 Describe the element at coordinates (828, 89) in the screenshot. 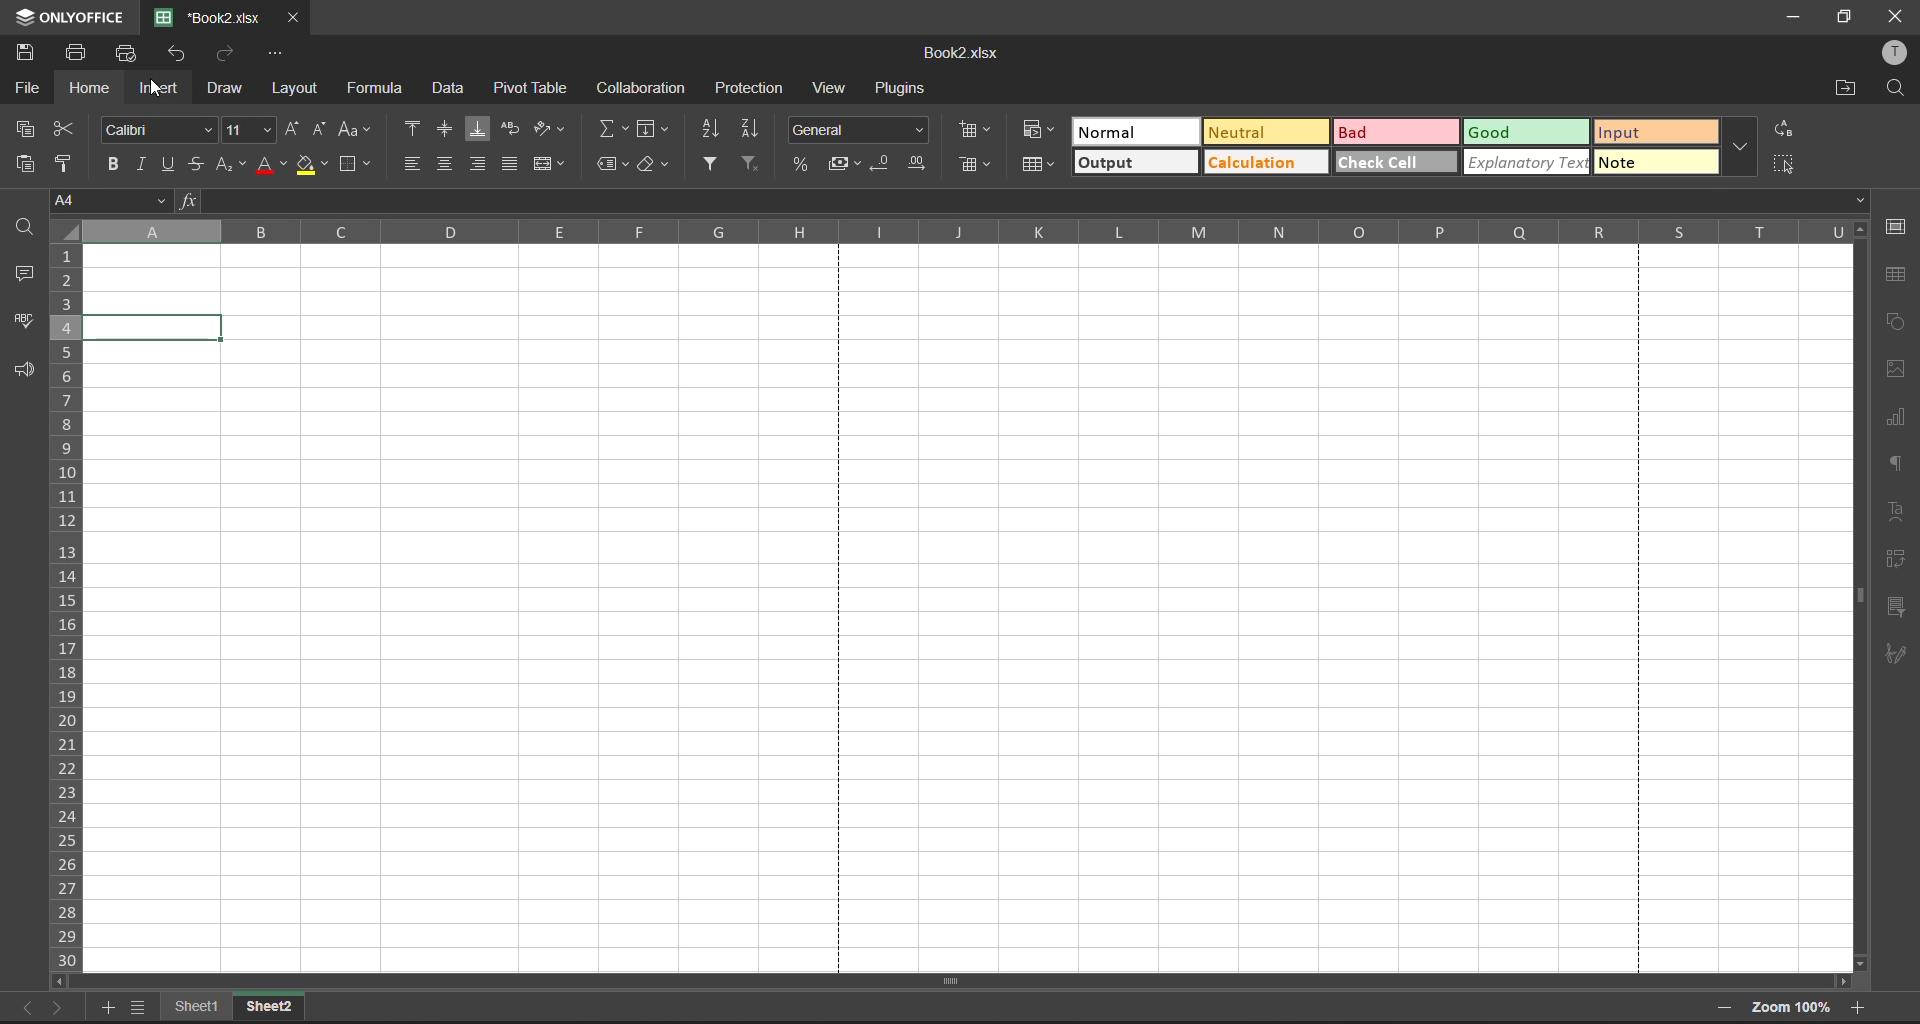

I see `view` at that location.